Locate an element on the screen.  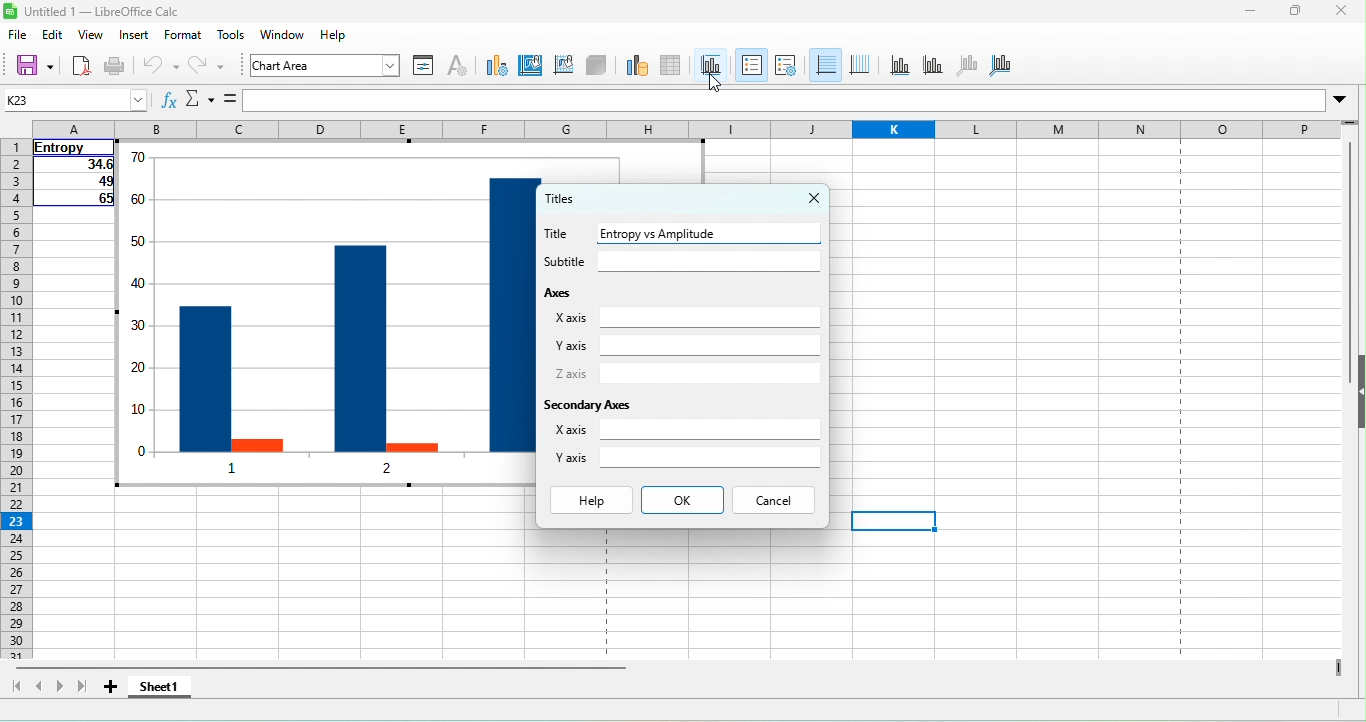
axes is located at coordinates (584, 294).